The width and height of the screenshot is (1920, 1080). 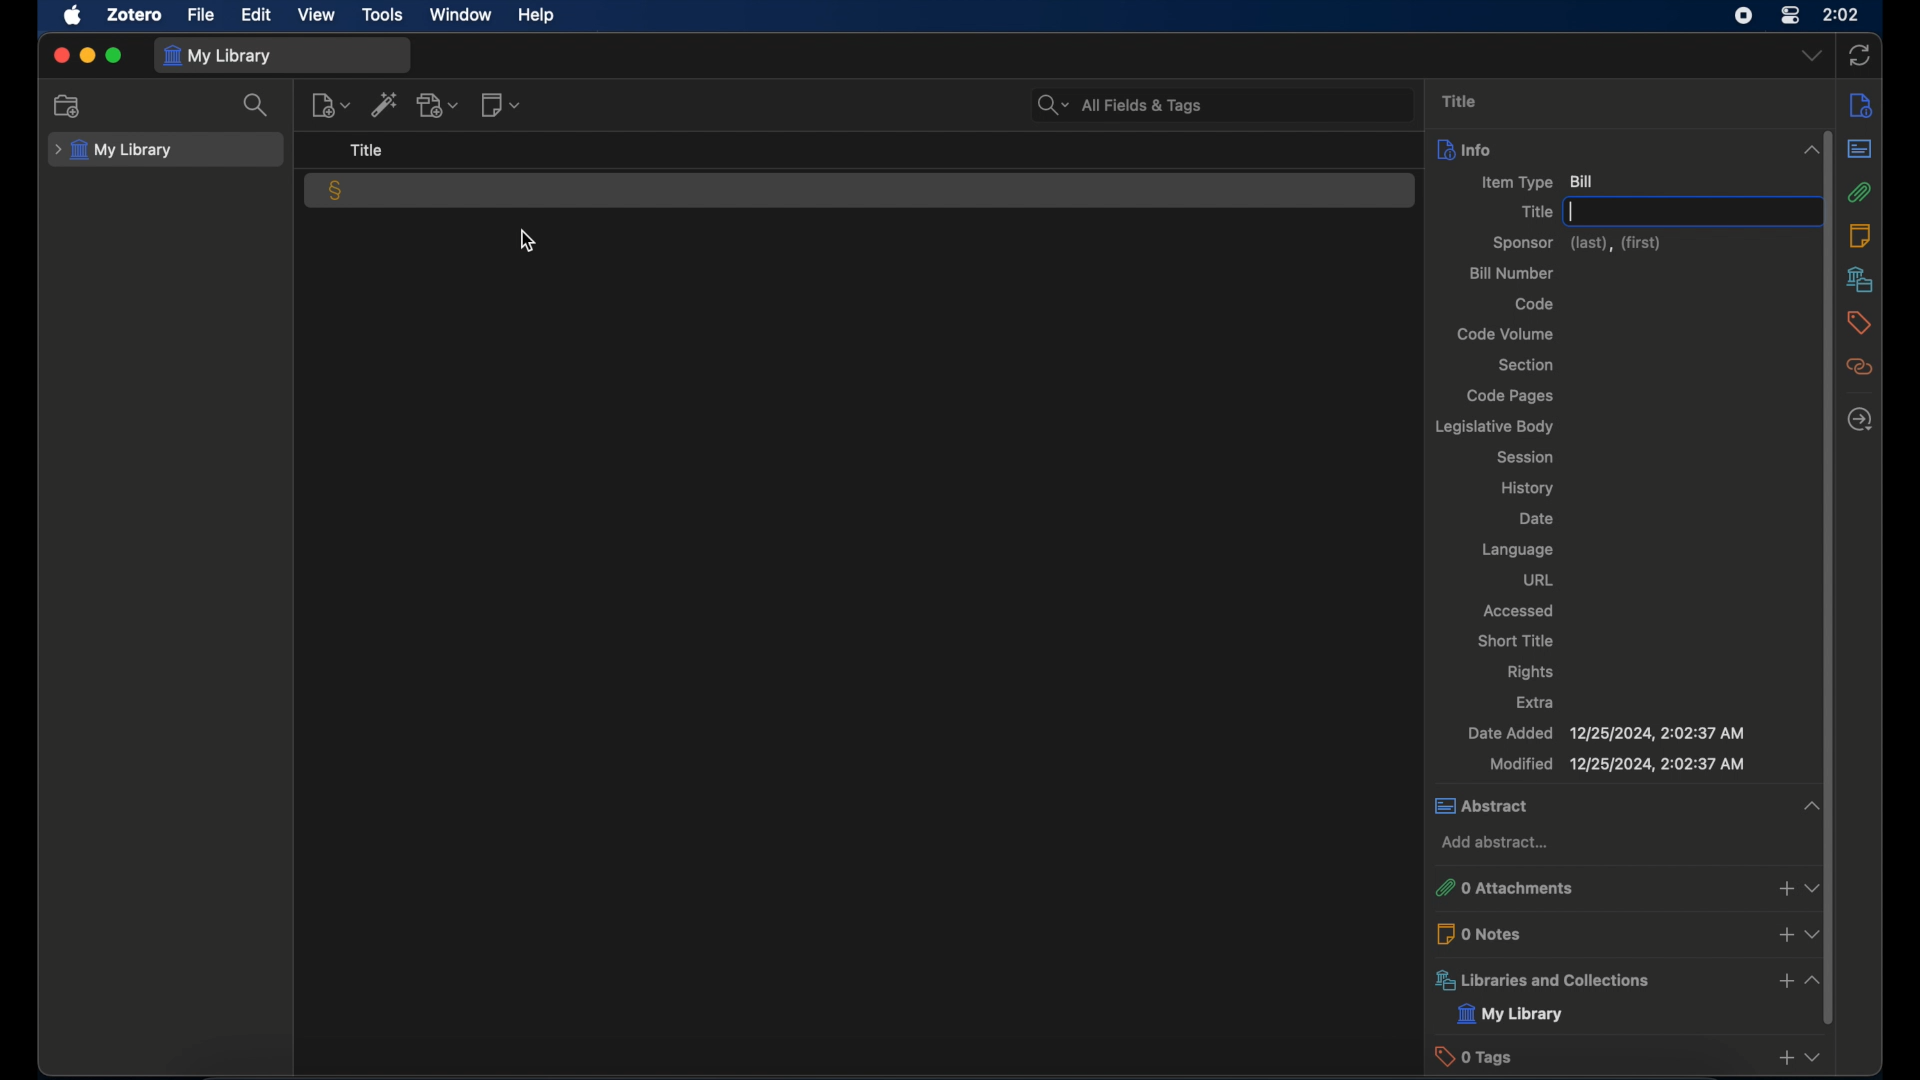 What do you see at coordinates (1510, 274) in the screenshot?
I see `bill number` at bounding box center [1510, 274].